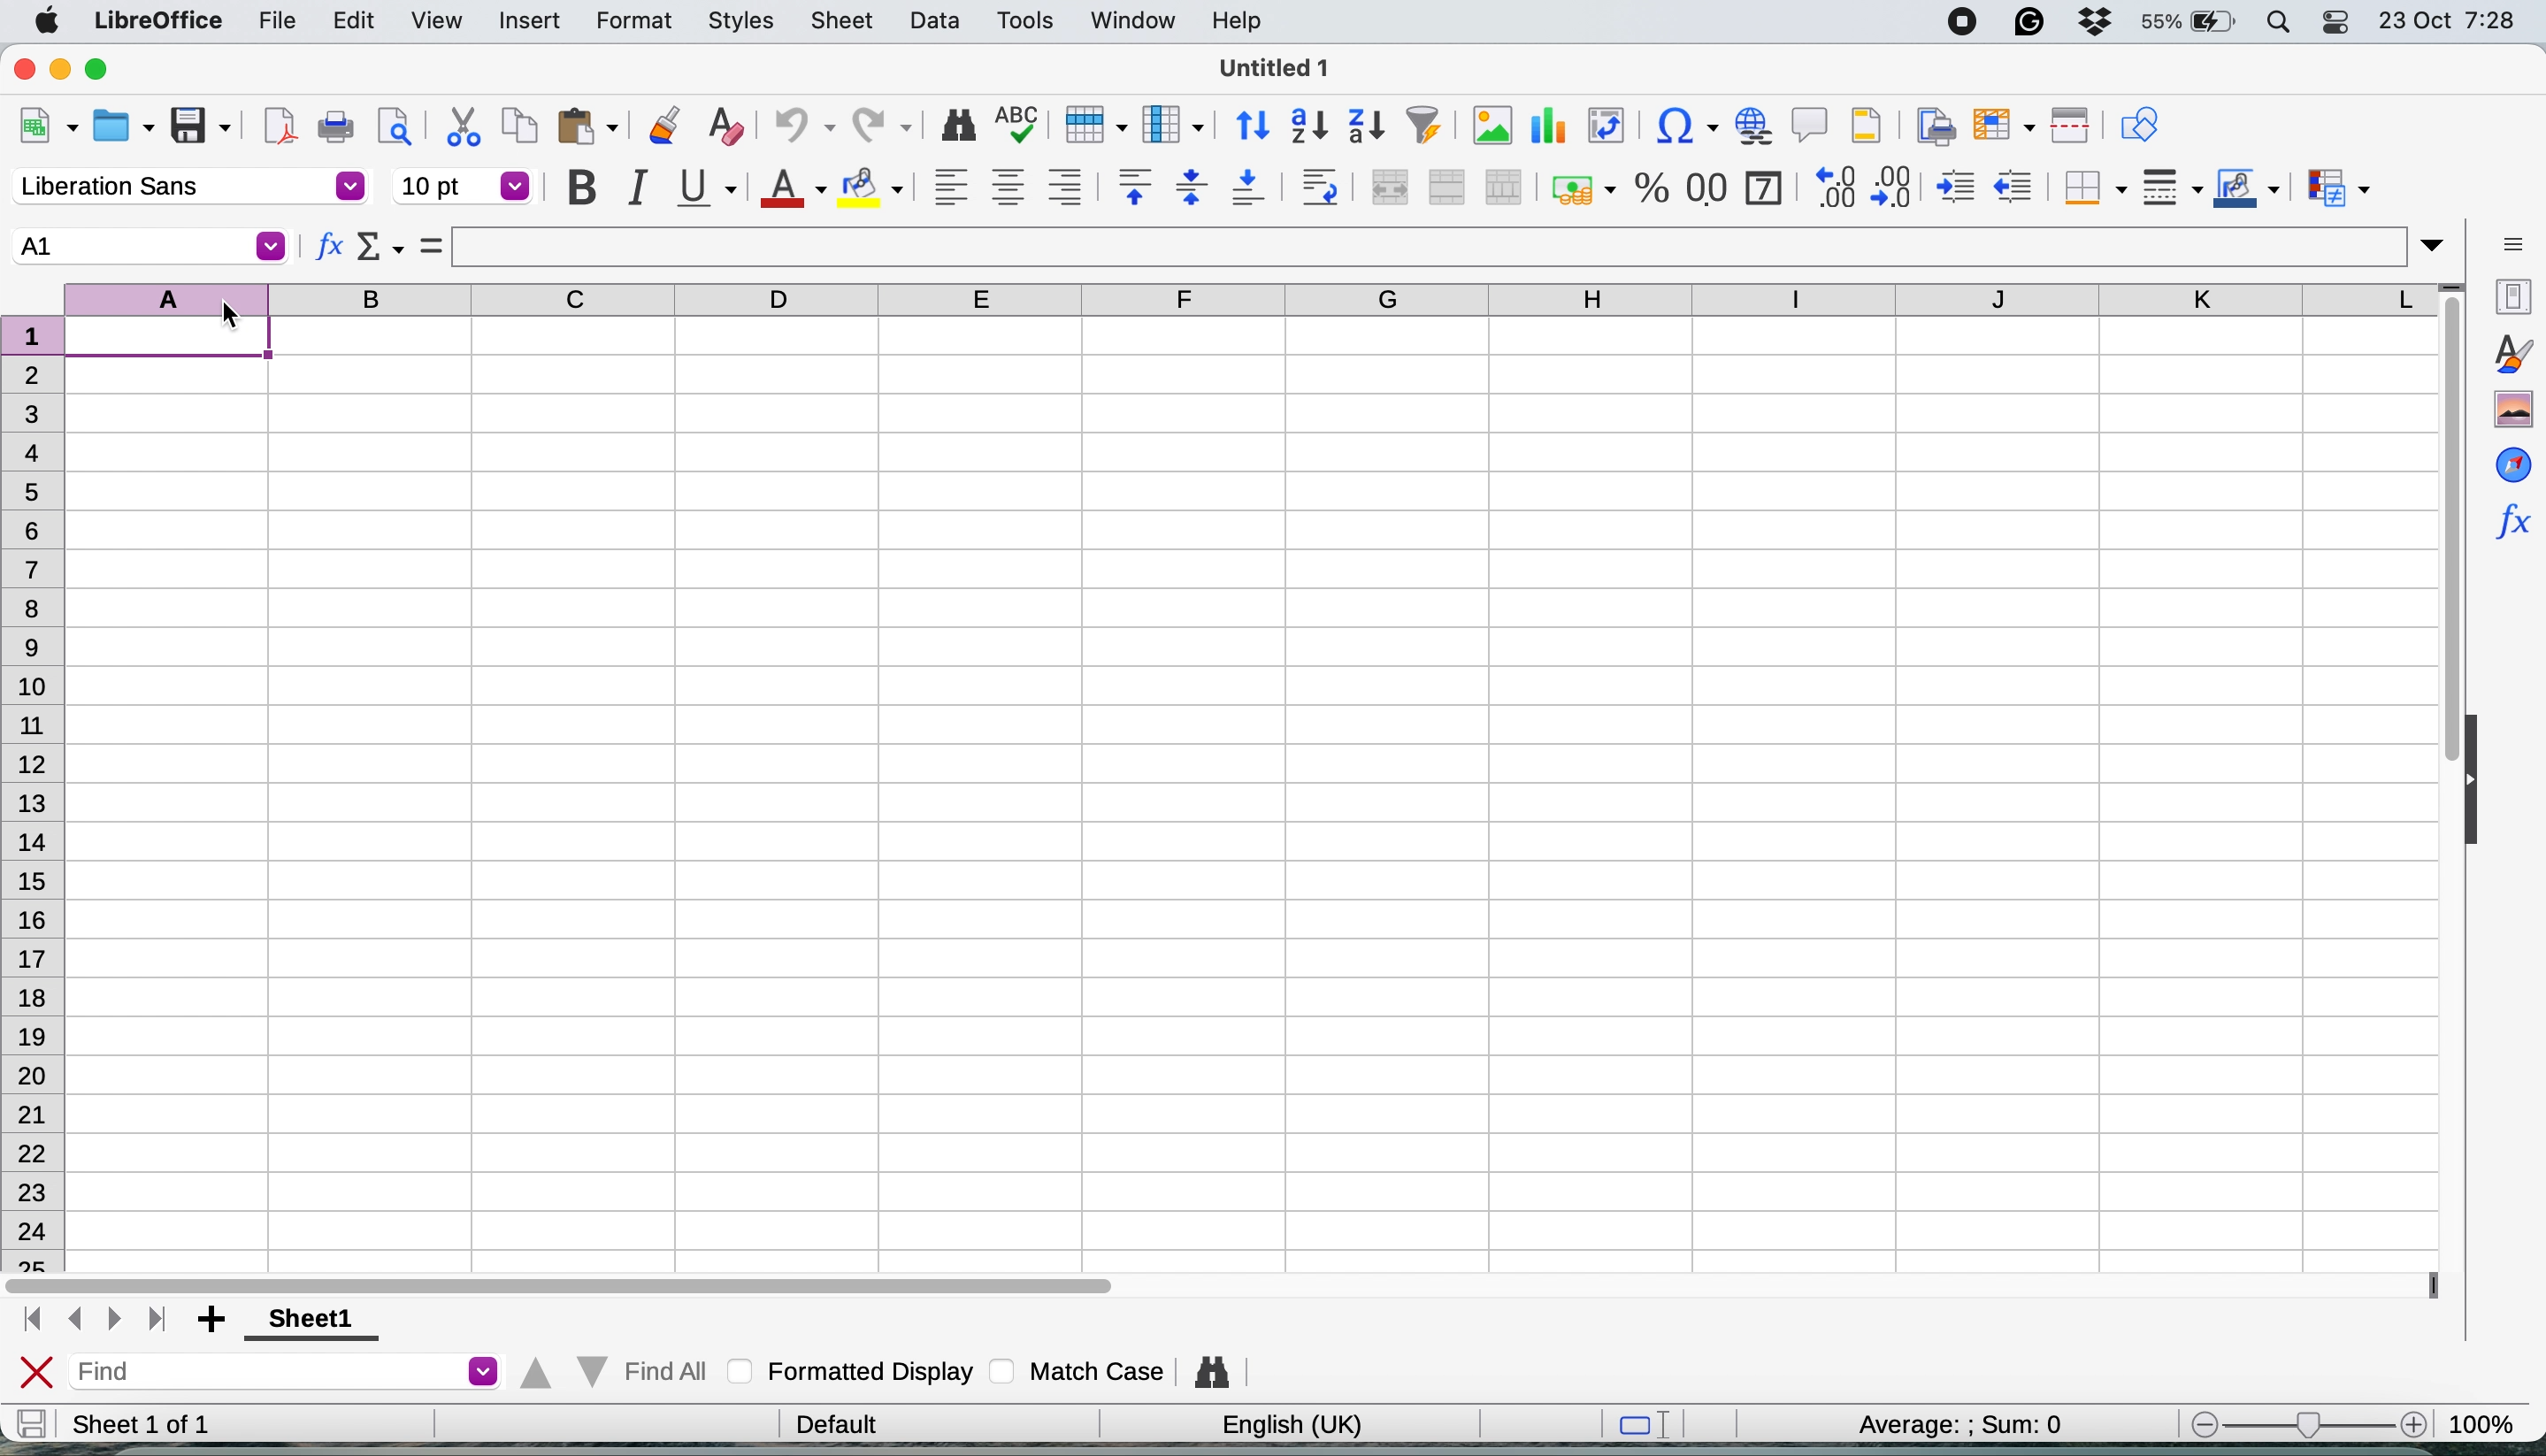 This screenshot has height=1456, width=2546. Describe the element at coordinates (1207, 1374) in the screenshot. I see `find and replace` at that location.